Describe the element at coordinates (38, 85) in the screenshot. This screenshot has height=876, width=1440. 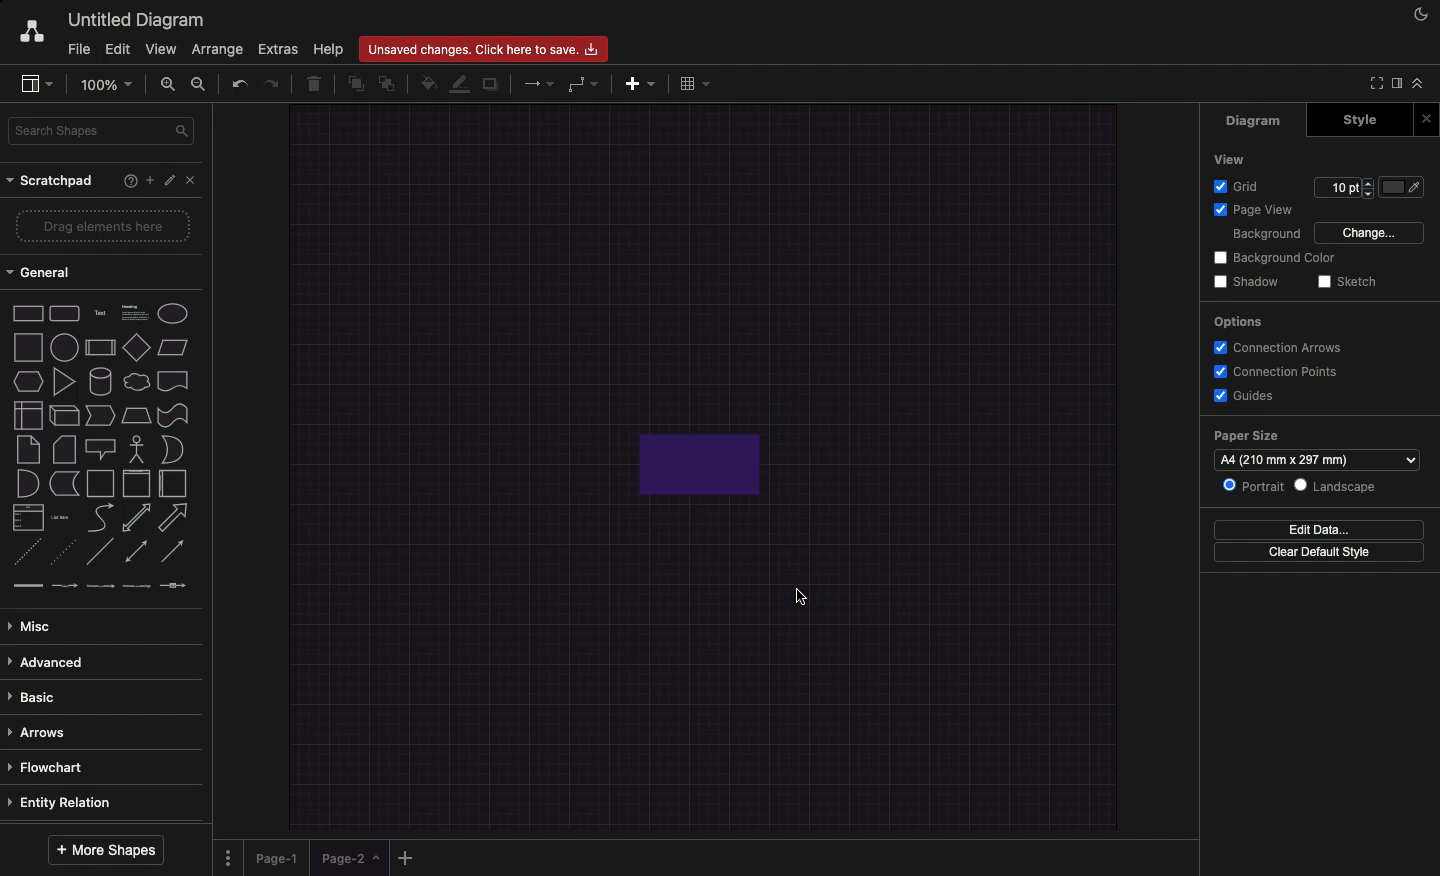
I see `Sidebar` at that location.